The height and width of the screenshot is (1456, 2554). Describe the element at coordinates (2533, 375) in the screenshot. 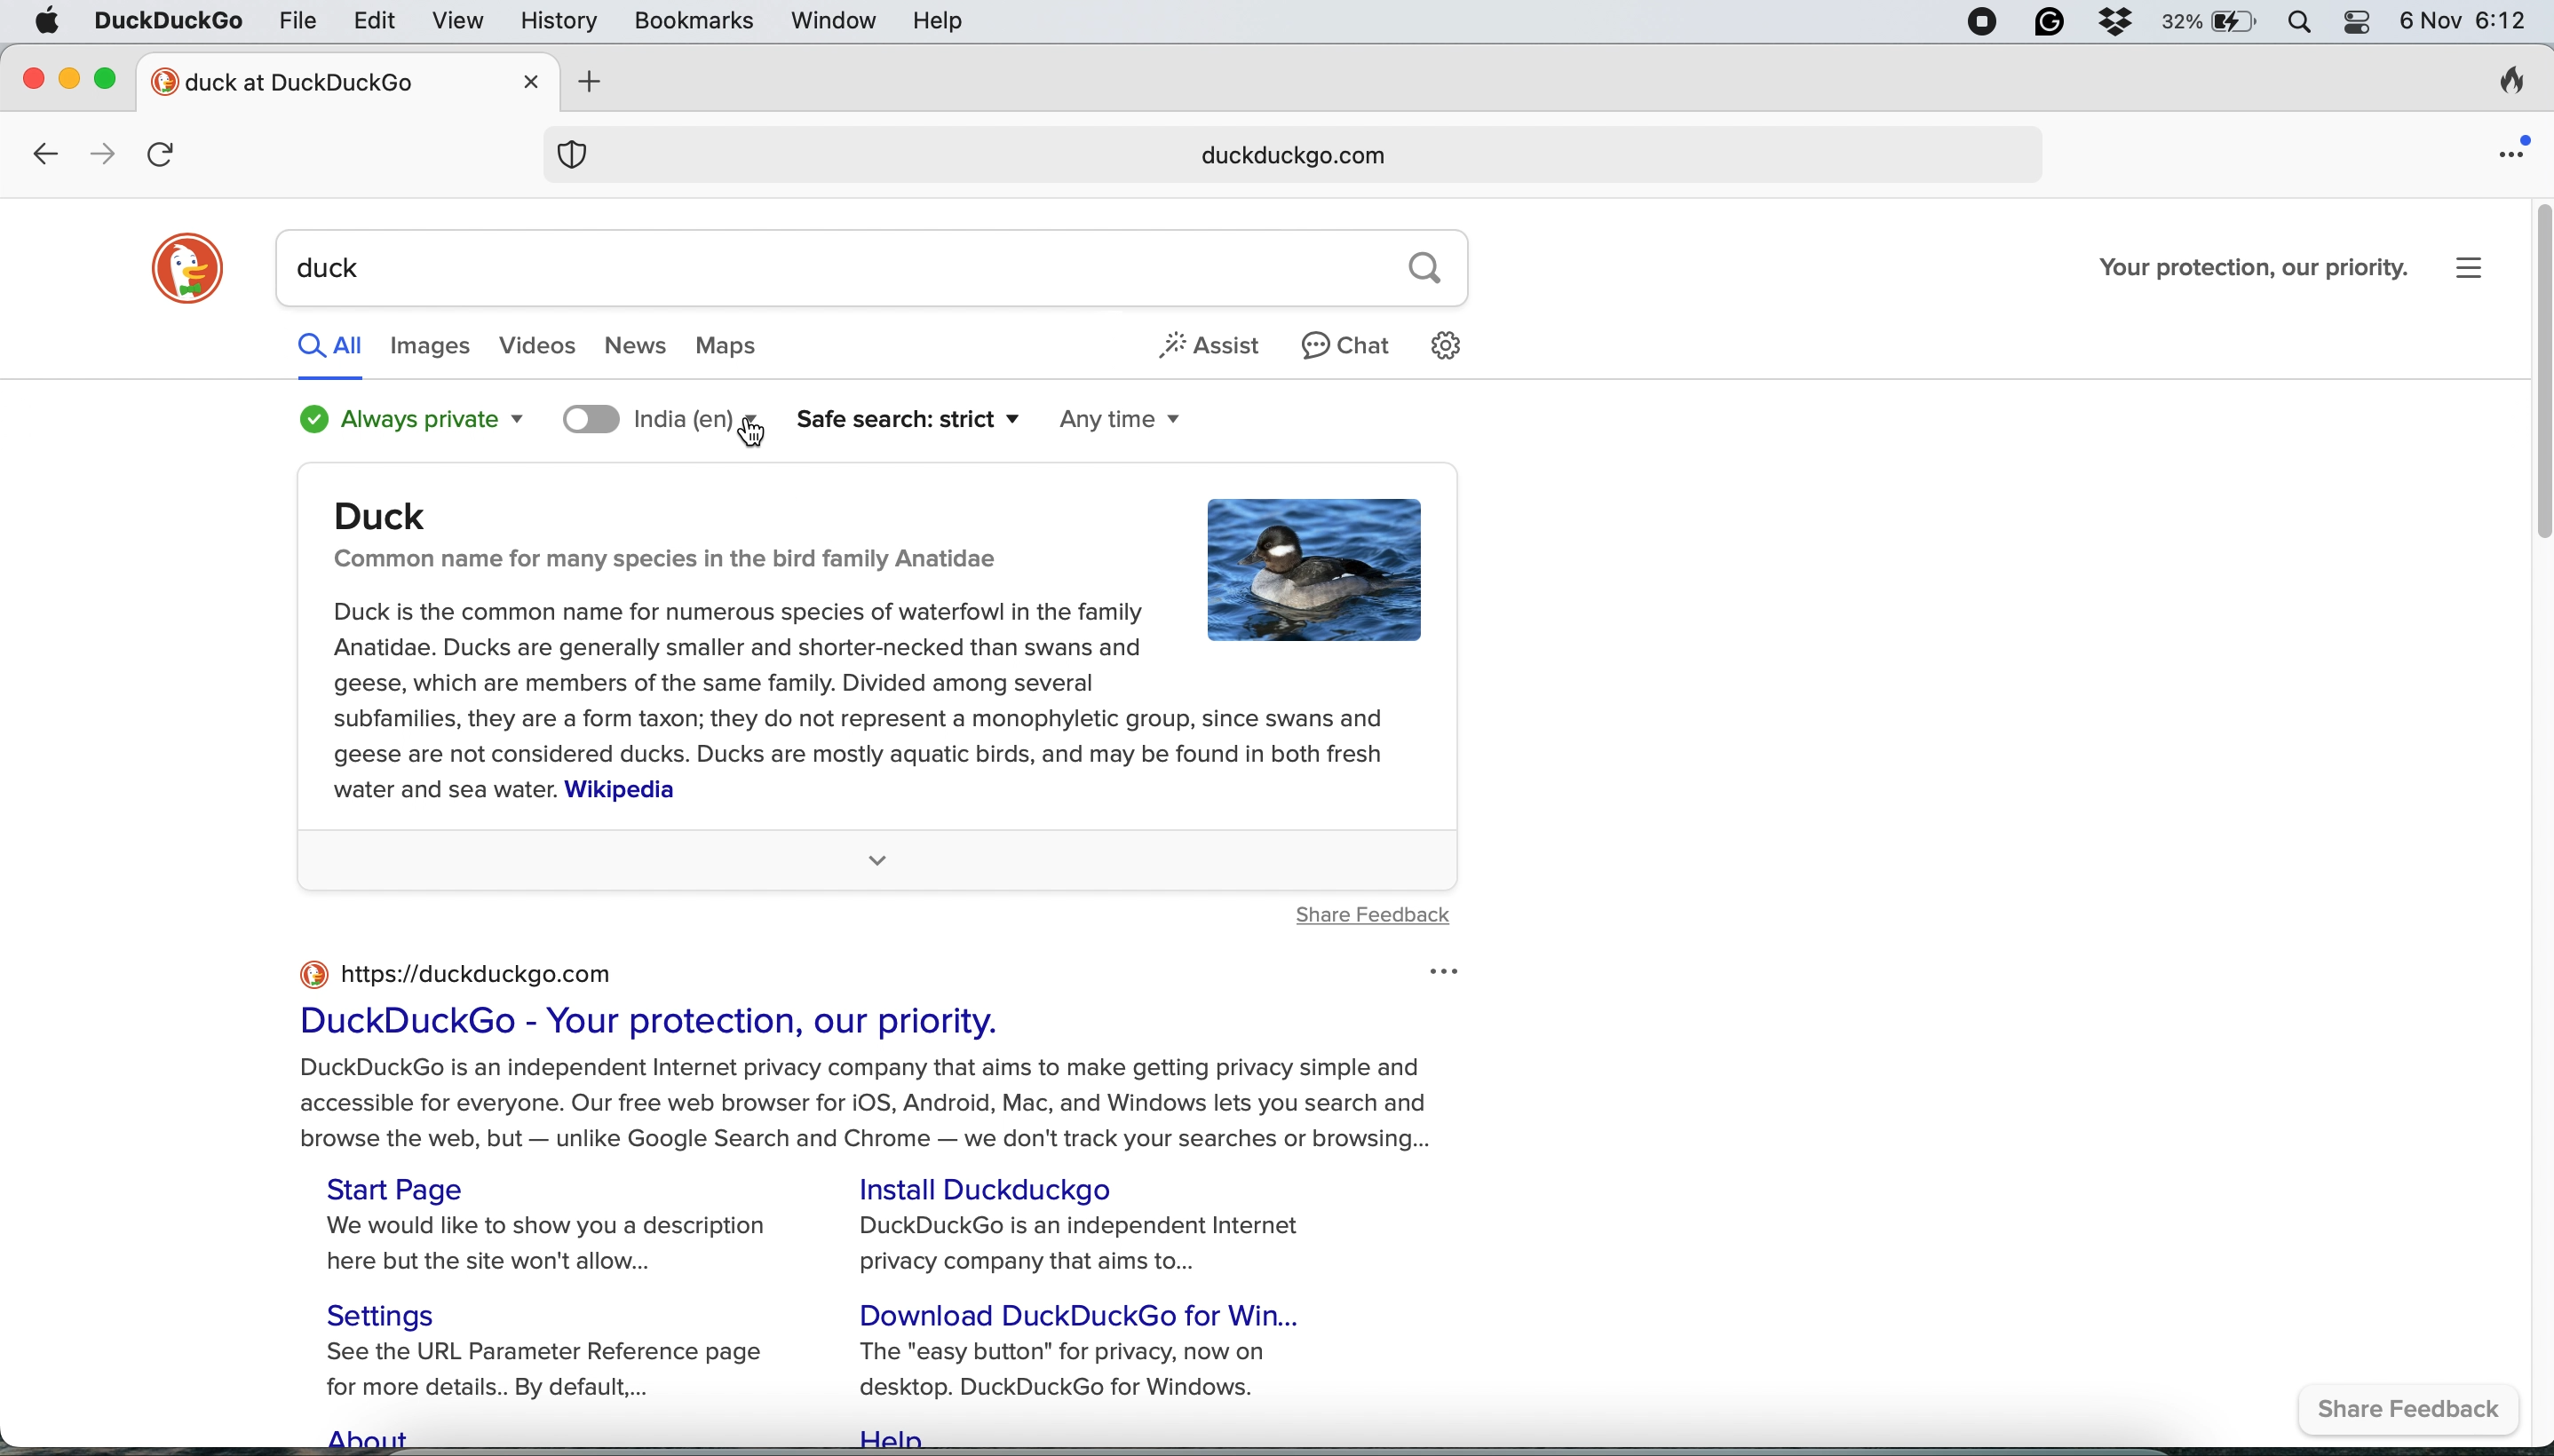

I see `vertical scroll bar` at that location.